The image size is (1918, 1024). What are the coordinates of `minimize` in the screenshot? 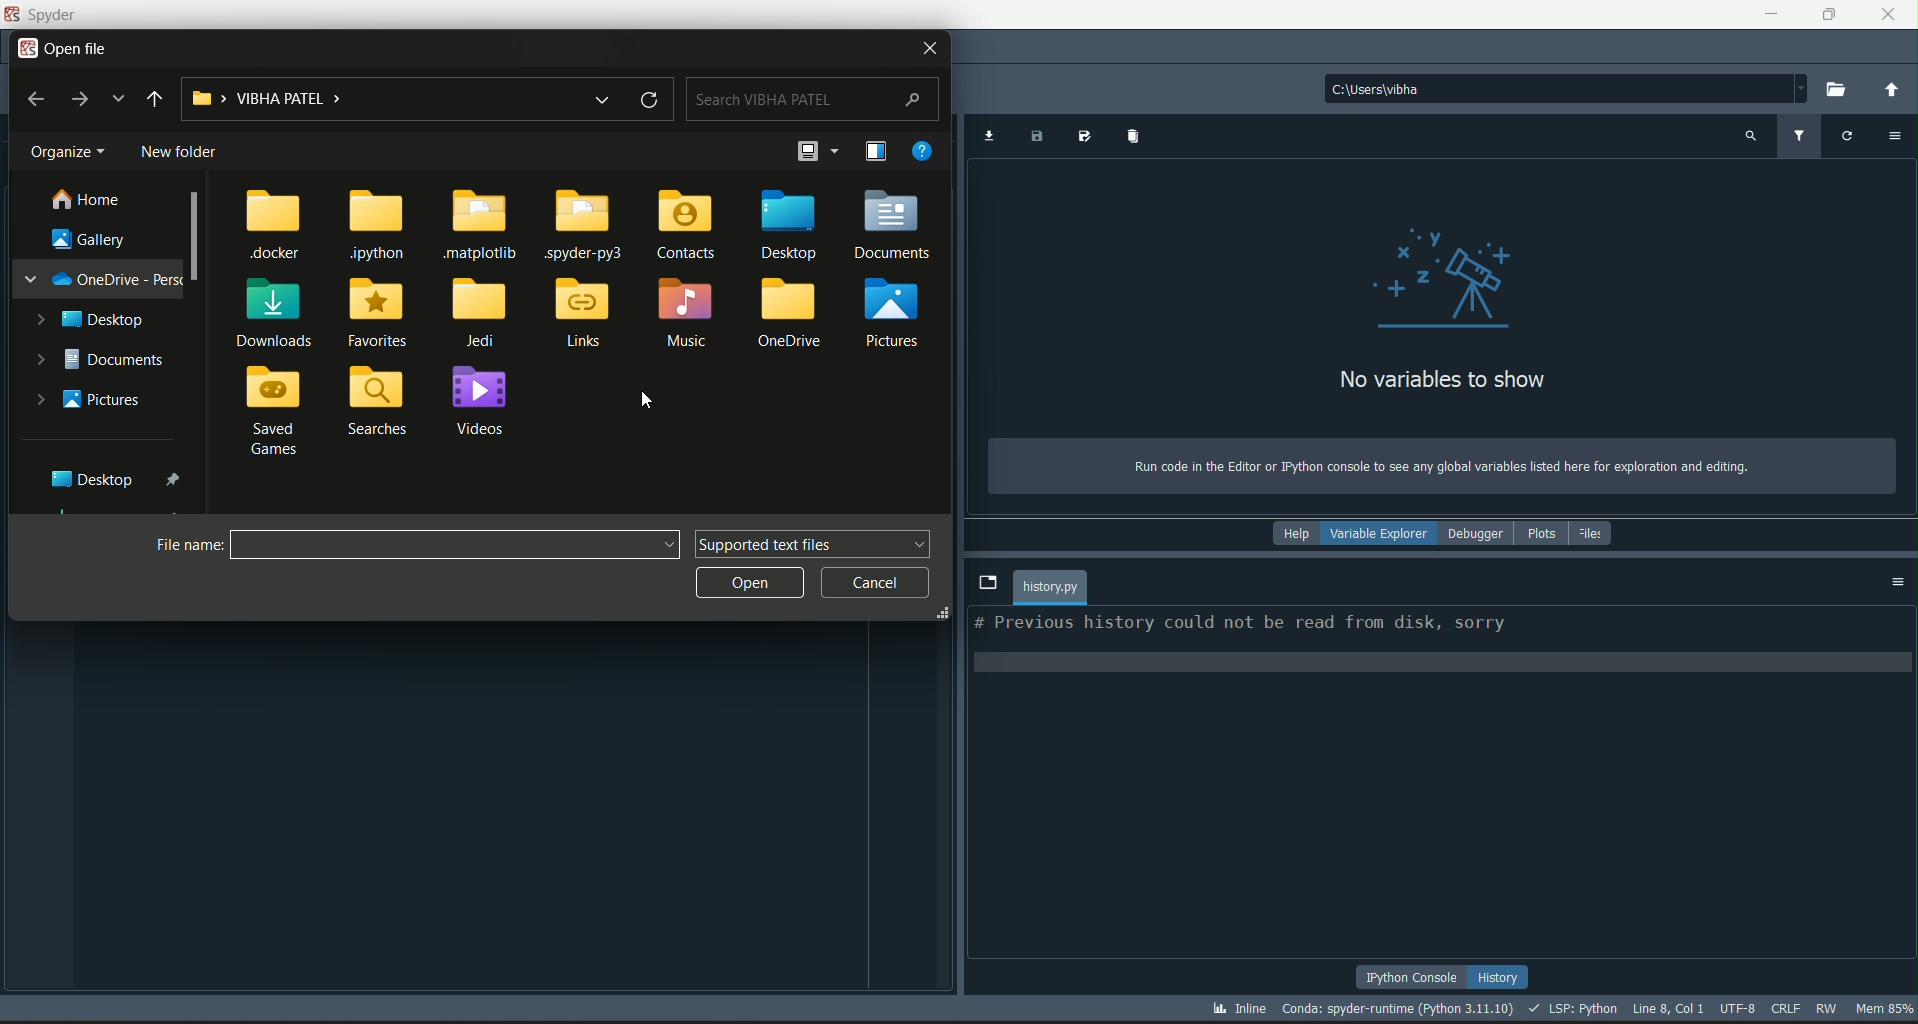 It's located at (1768, 12).